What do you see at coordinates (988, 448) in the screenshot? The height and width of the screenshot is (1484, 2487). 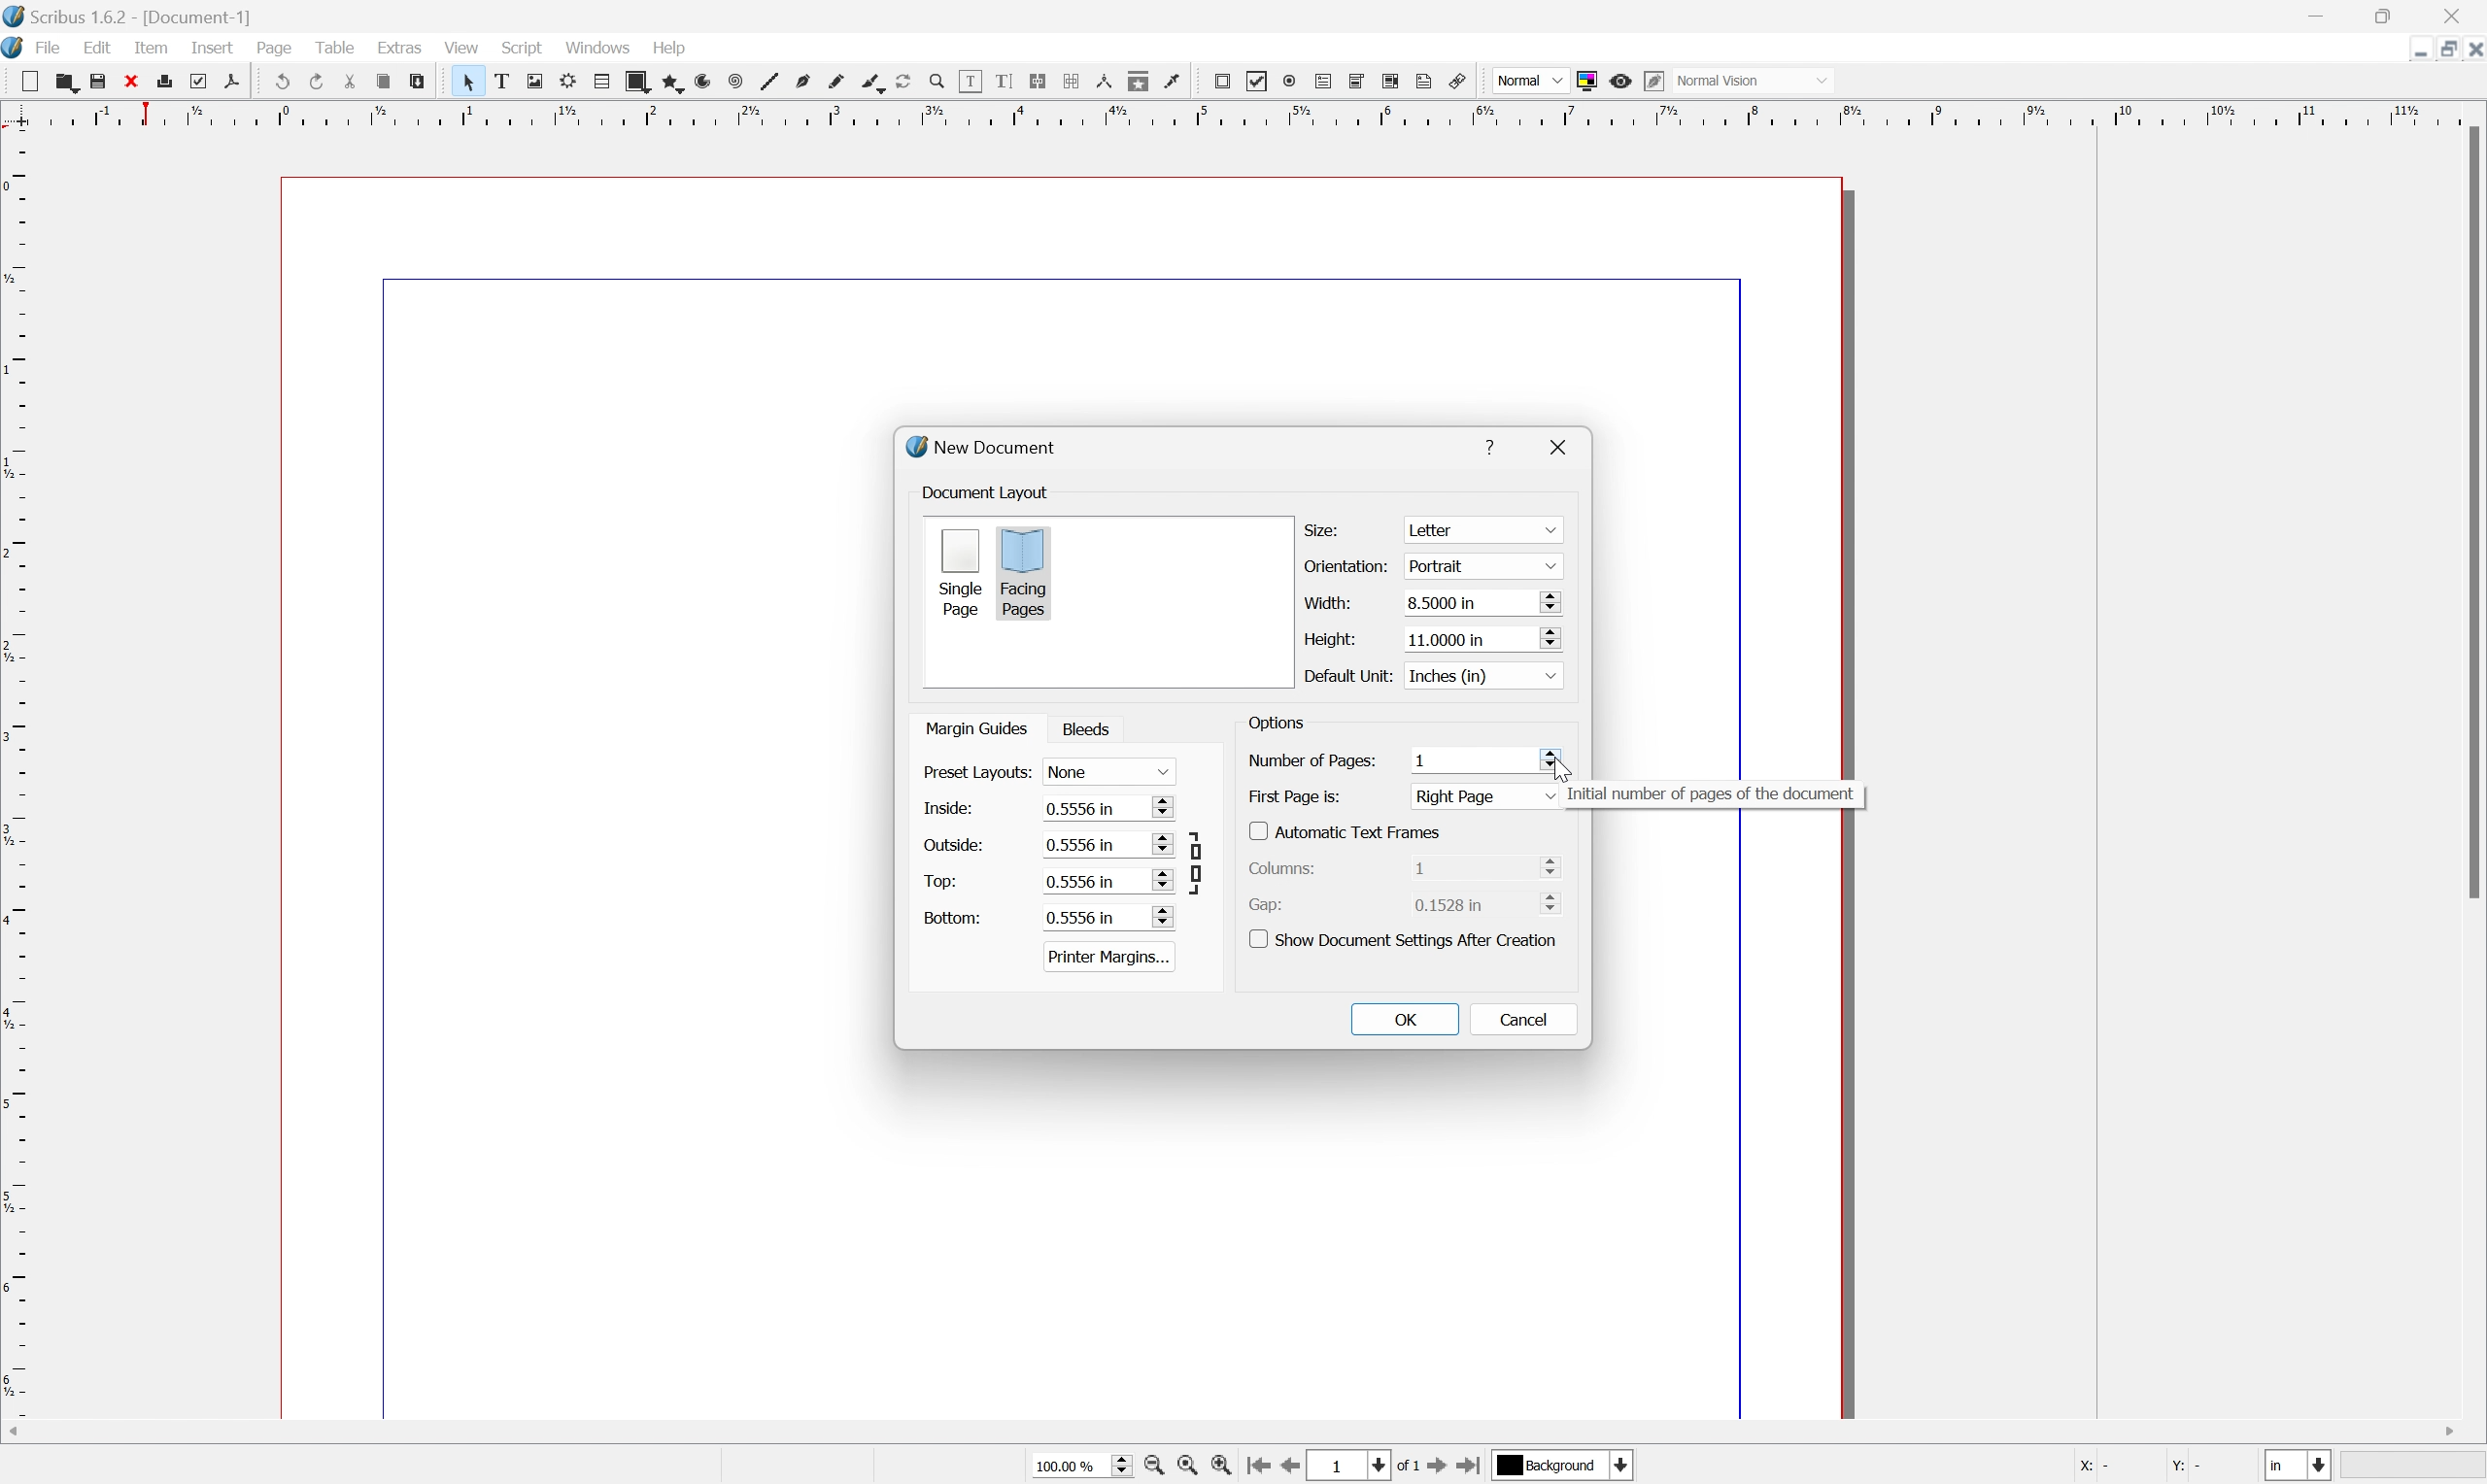 I see `new document` at bounding box center [988, 448].